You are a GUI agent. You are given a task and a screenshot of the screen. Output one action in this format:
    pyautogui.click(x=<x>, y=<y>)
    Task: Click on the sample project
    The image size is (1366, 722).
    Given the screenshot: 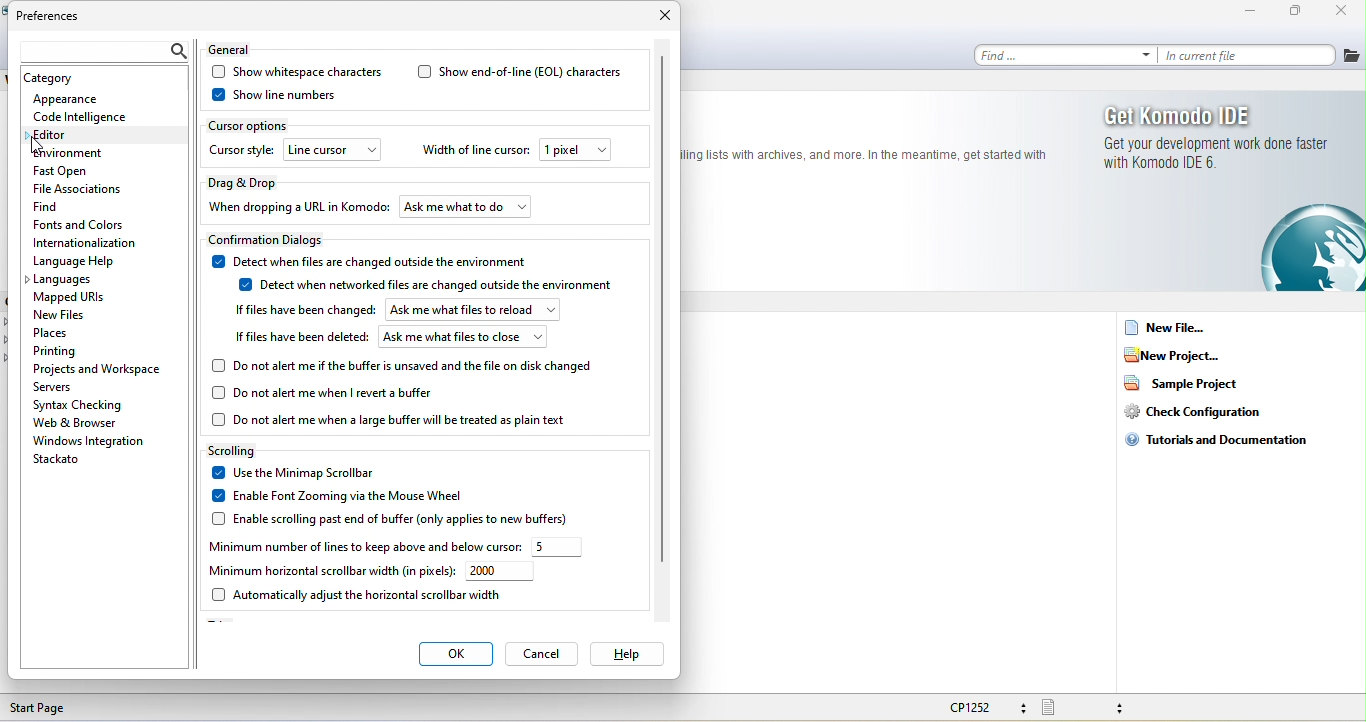 What is the action you would take?
    pyautogui.click(x=1191, y=382)
    